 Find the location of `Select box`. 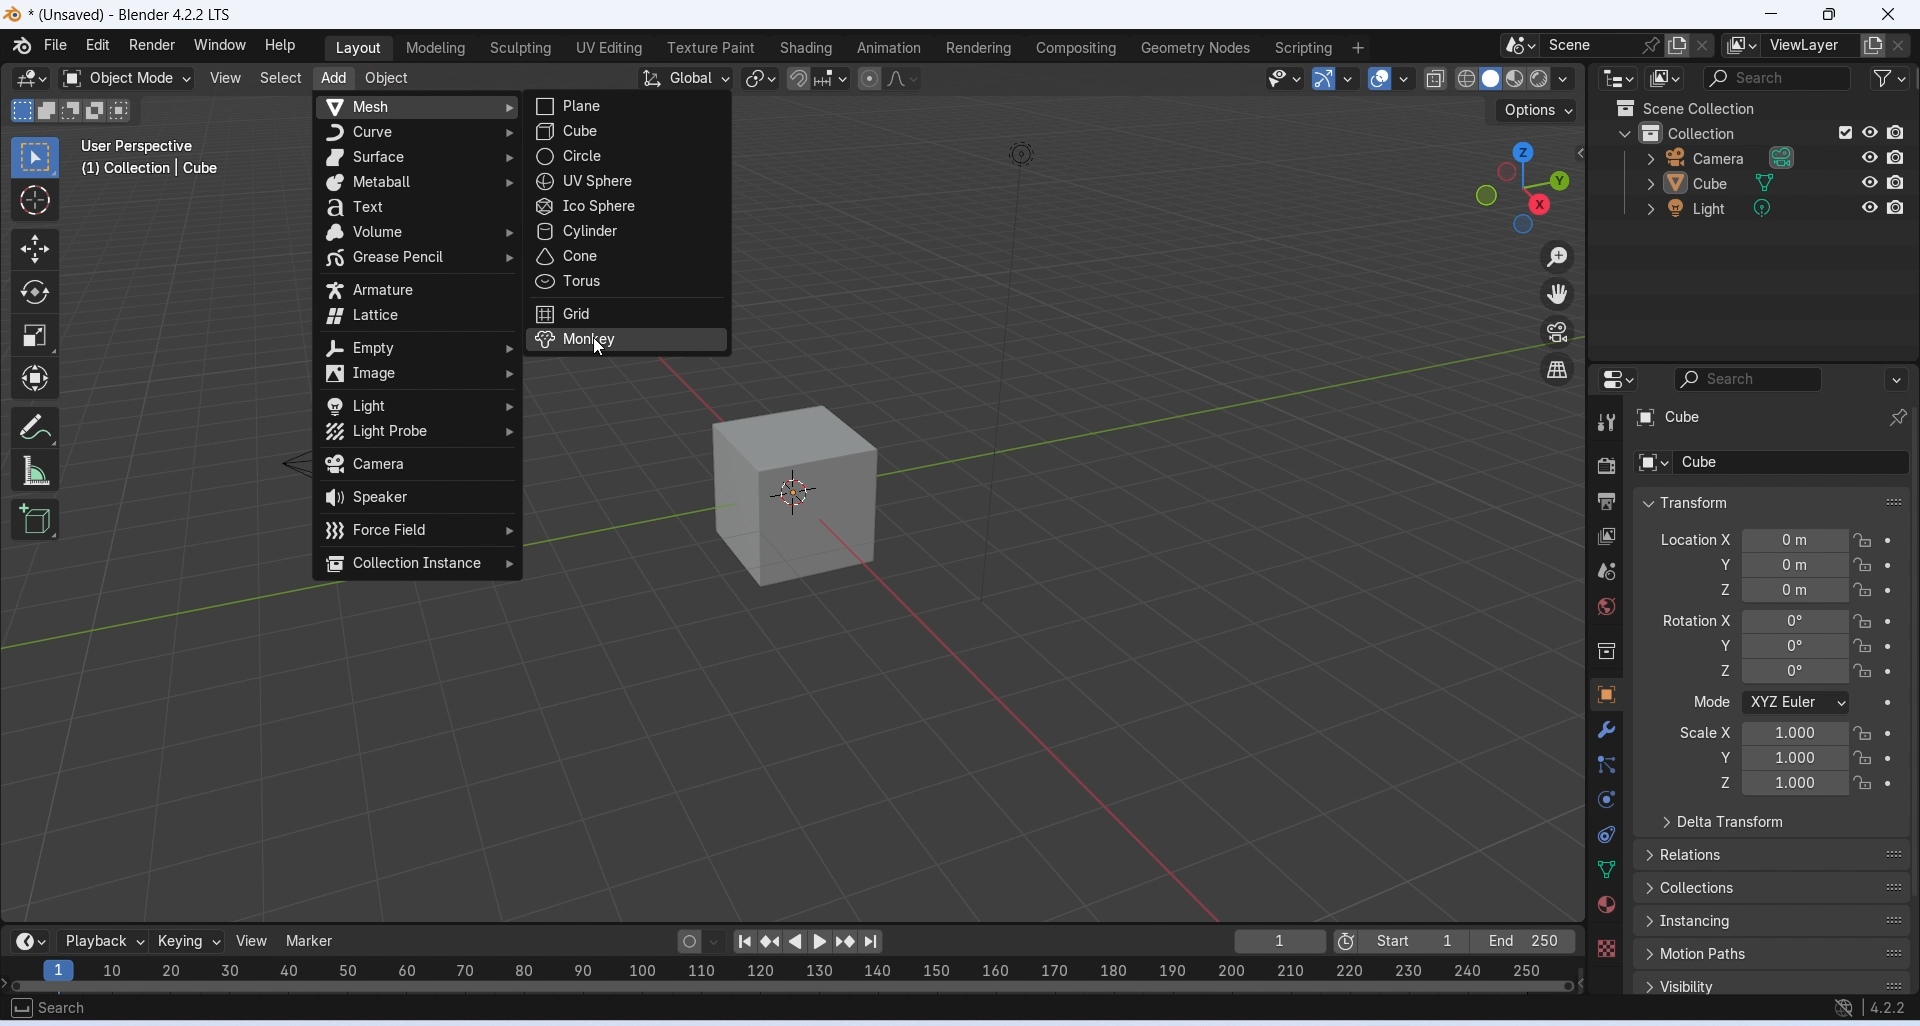

Select box is located at coordinates (32, 157).